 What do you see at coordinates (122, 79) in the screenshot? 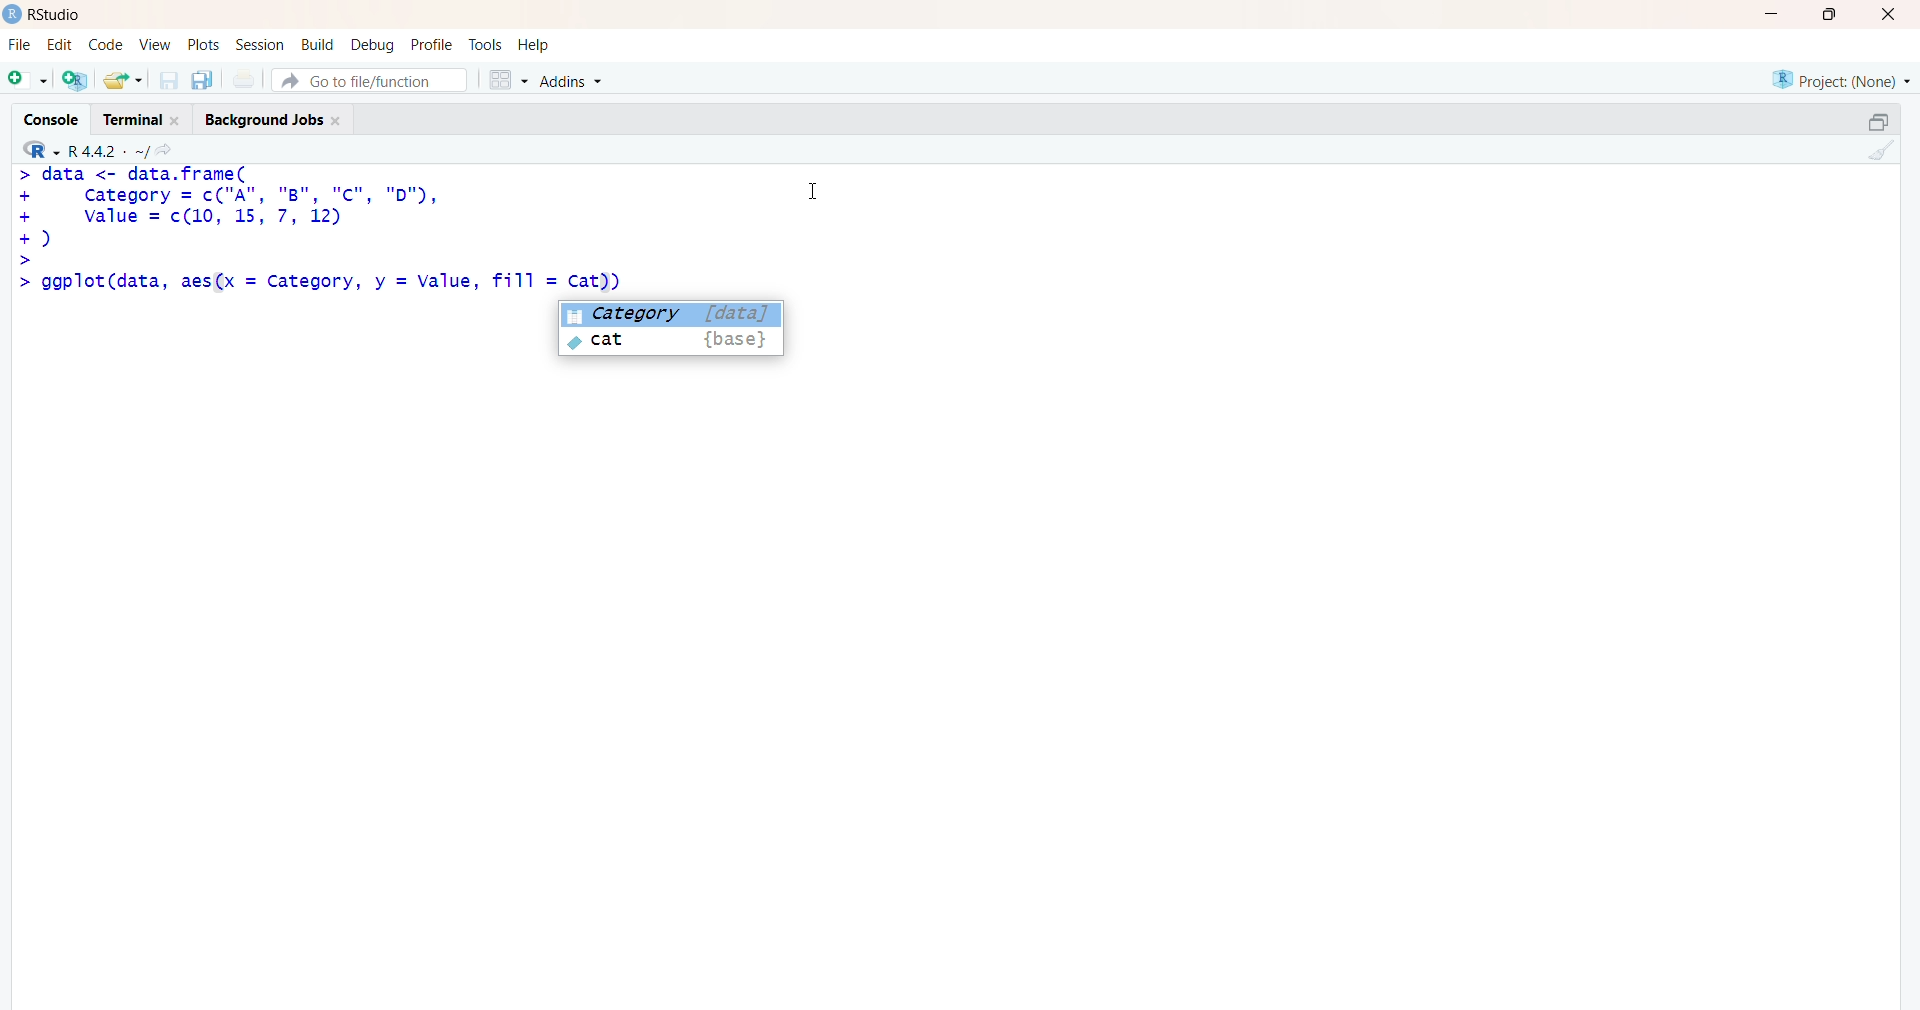
I see `open an existing file` at bounding box center [122, 79].